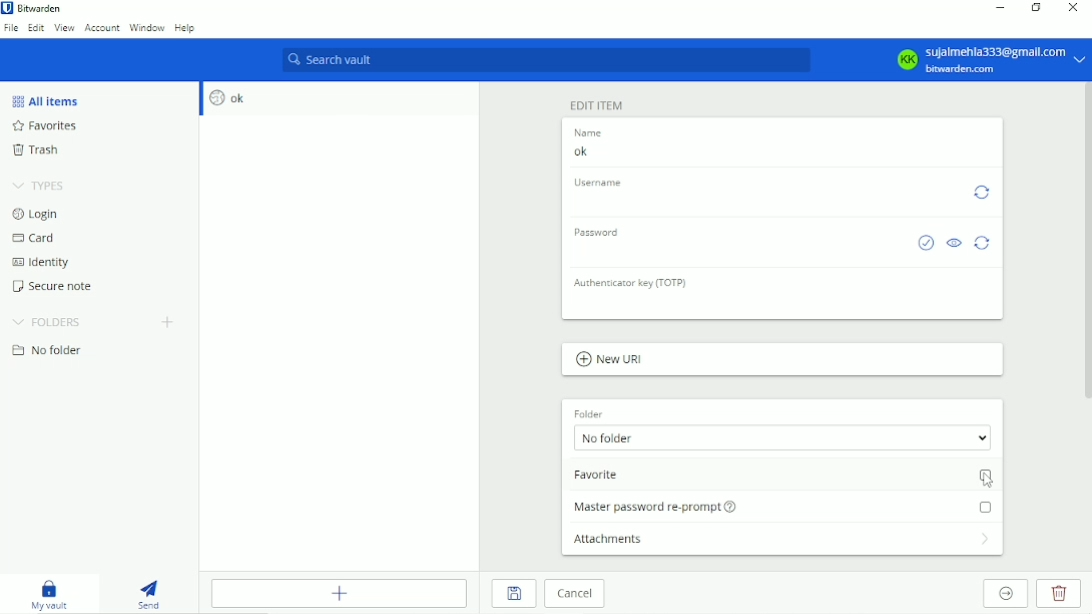 The height and width of the screenshot is (614, 1092). Describe the element at coordinates (984, 243) in the screenshot. I see `Generate password` at that location.